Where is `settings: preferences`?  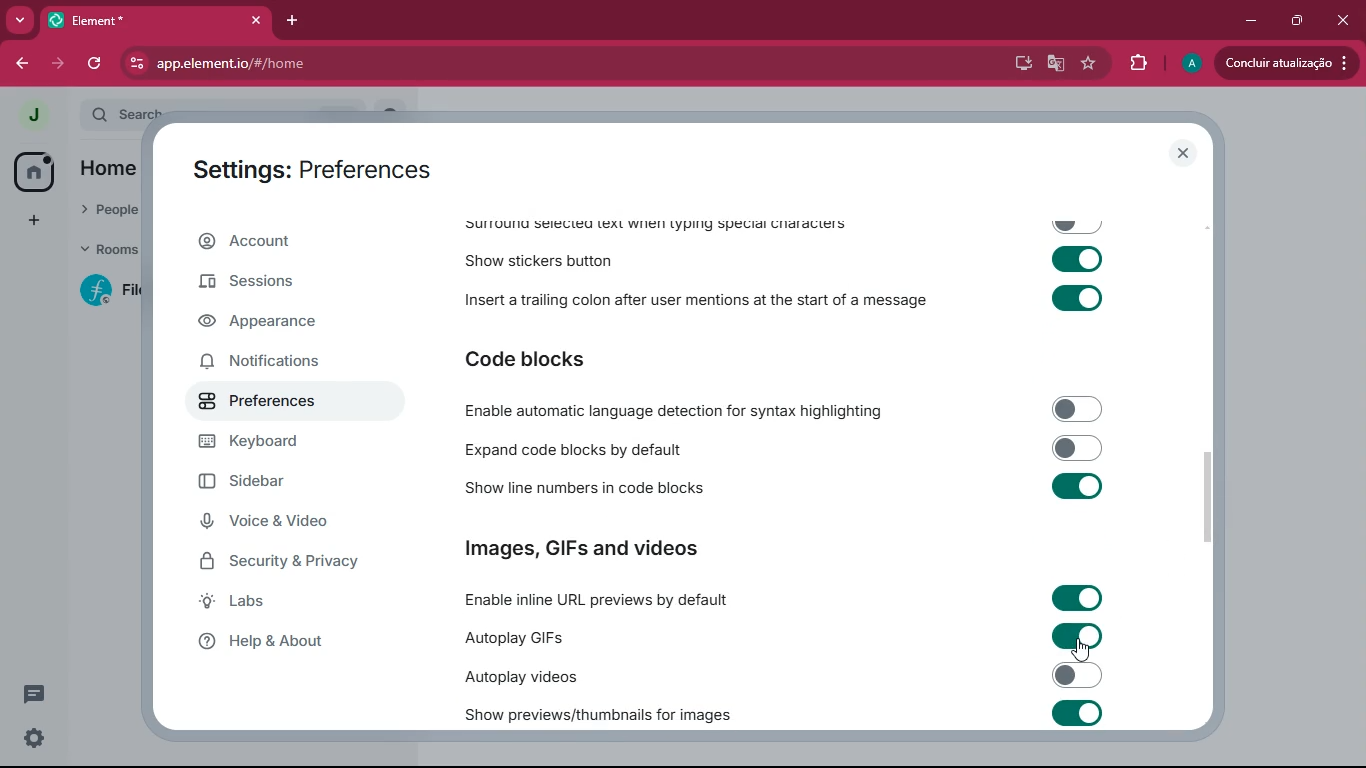
settings: preferences is located at coordinates (318, 167).